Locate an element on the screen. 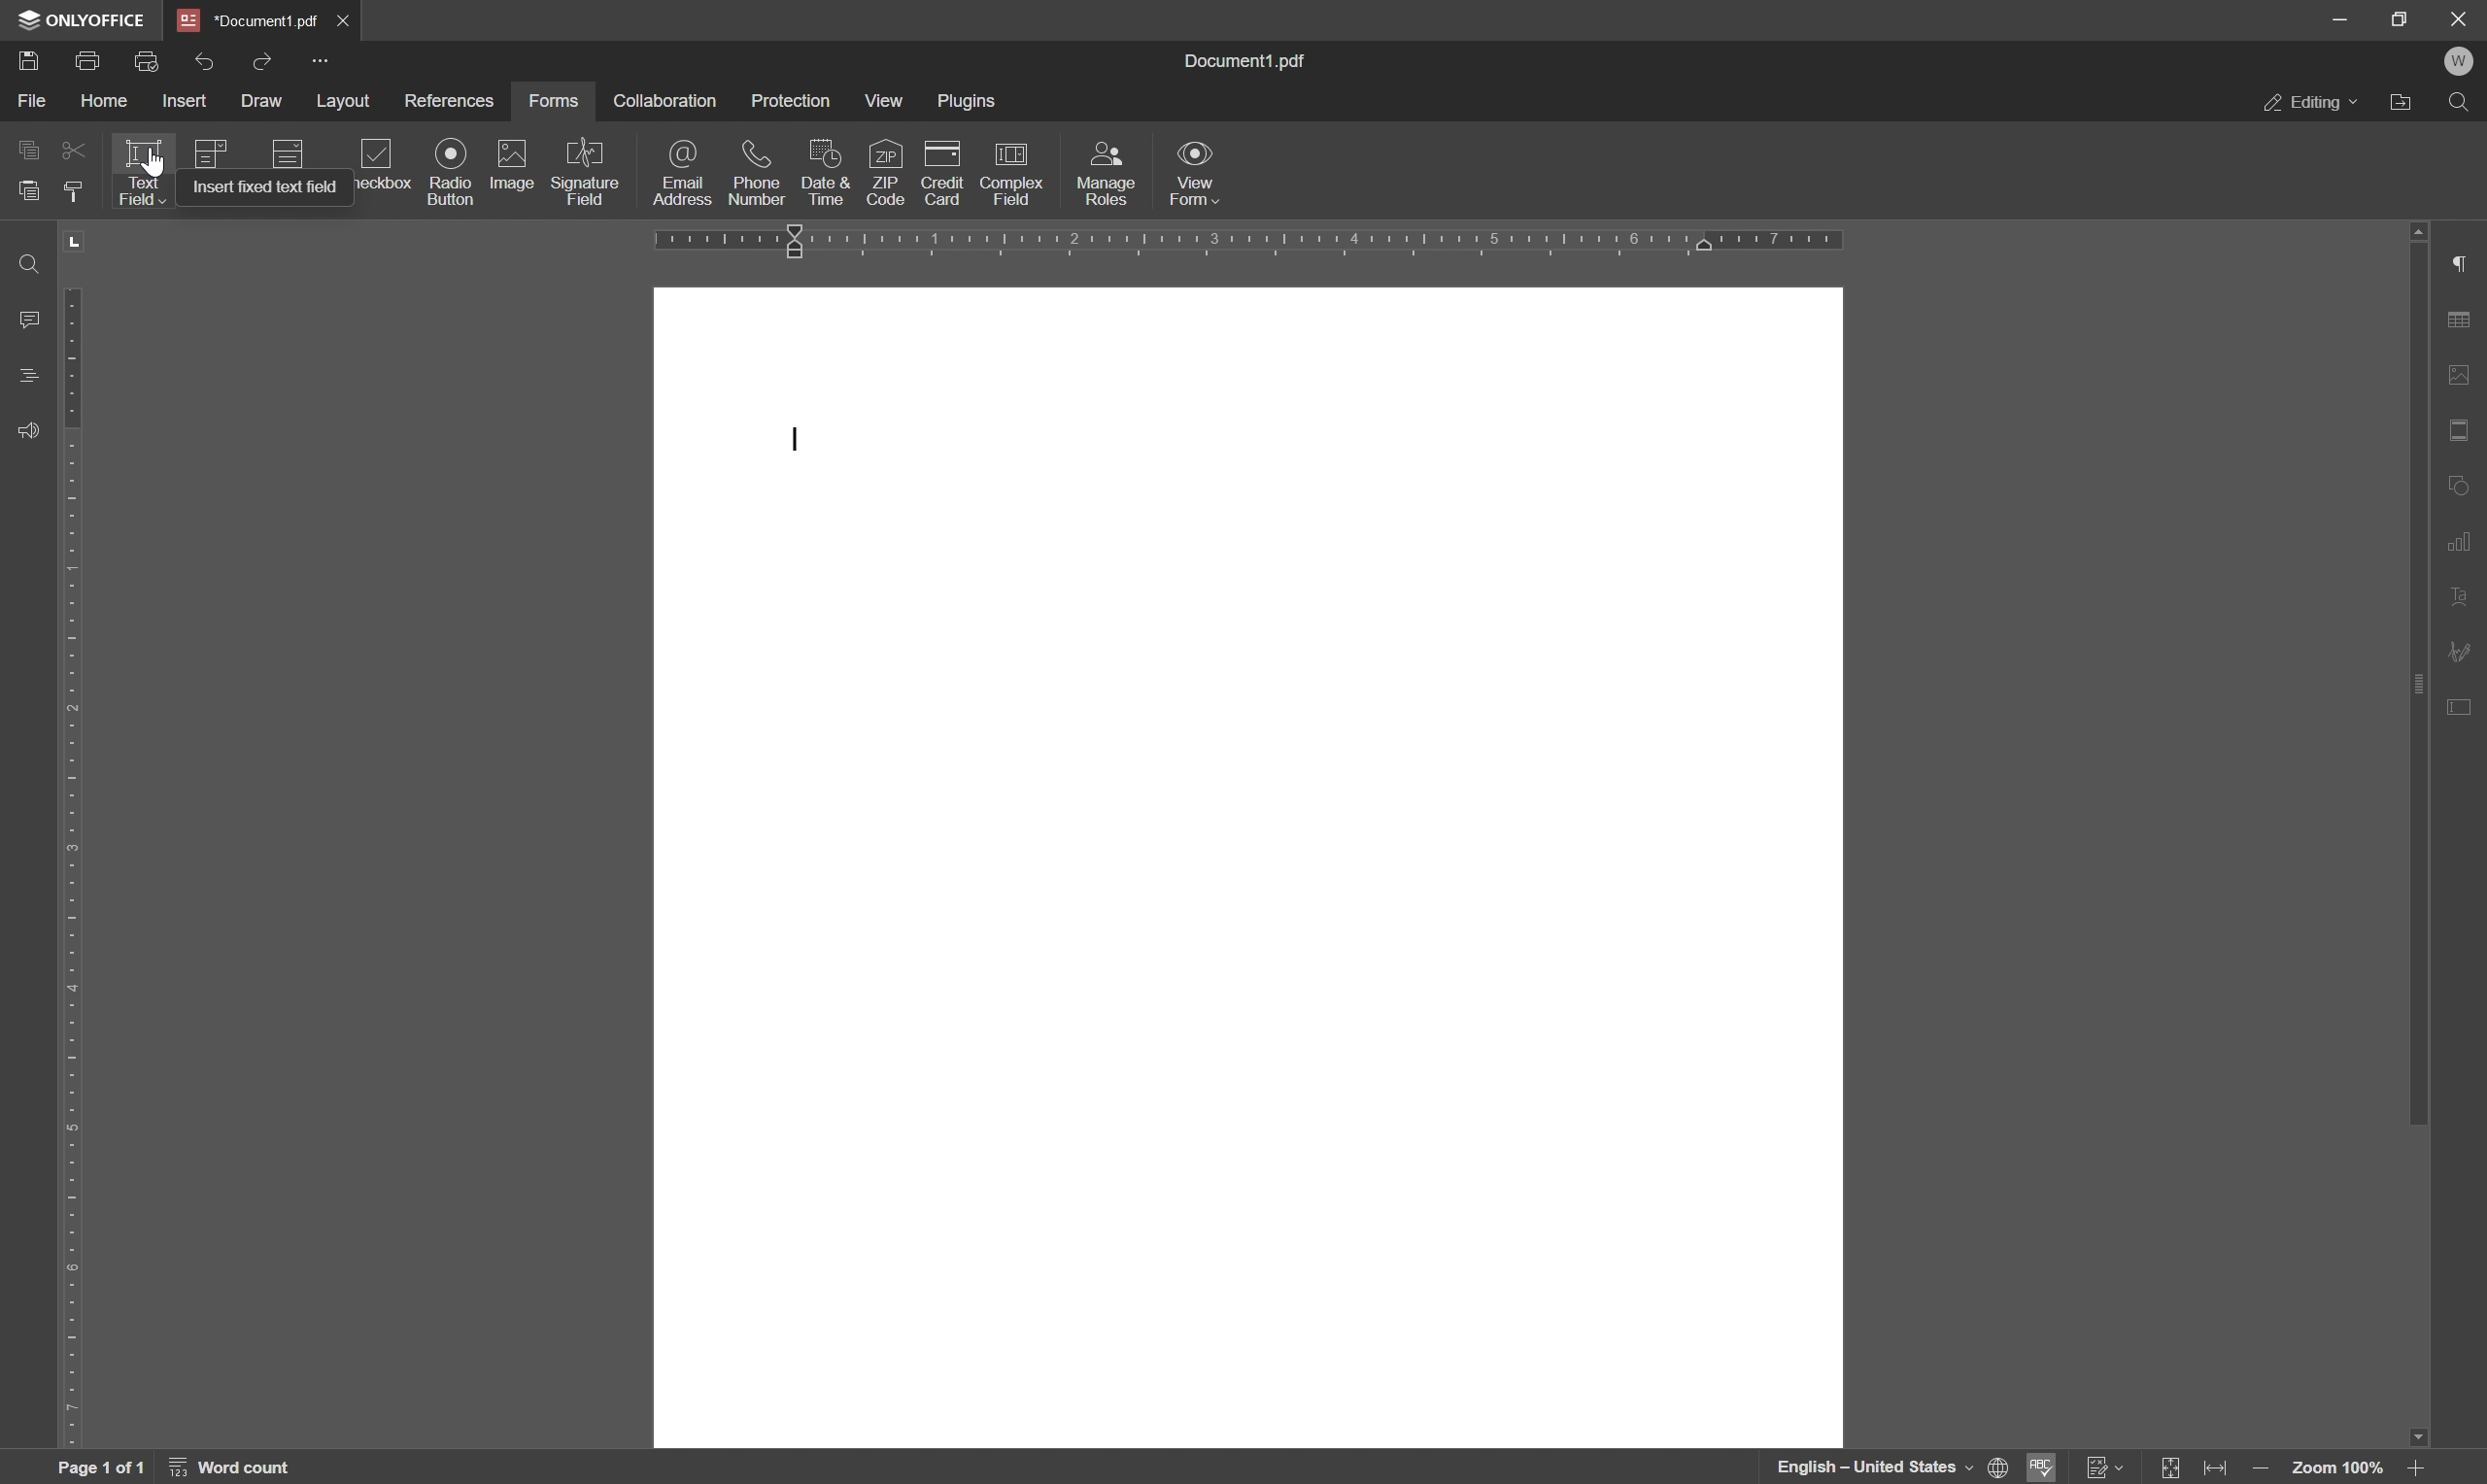  redo is located at coordinates (266, 62).